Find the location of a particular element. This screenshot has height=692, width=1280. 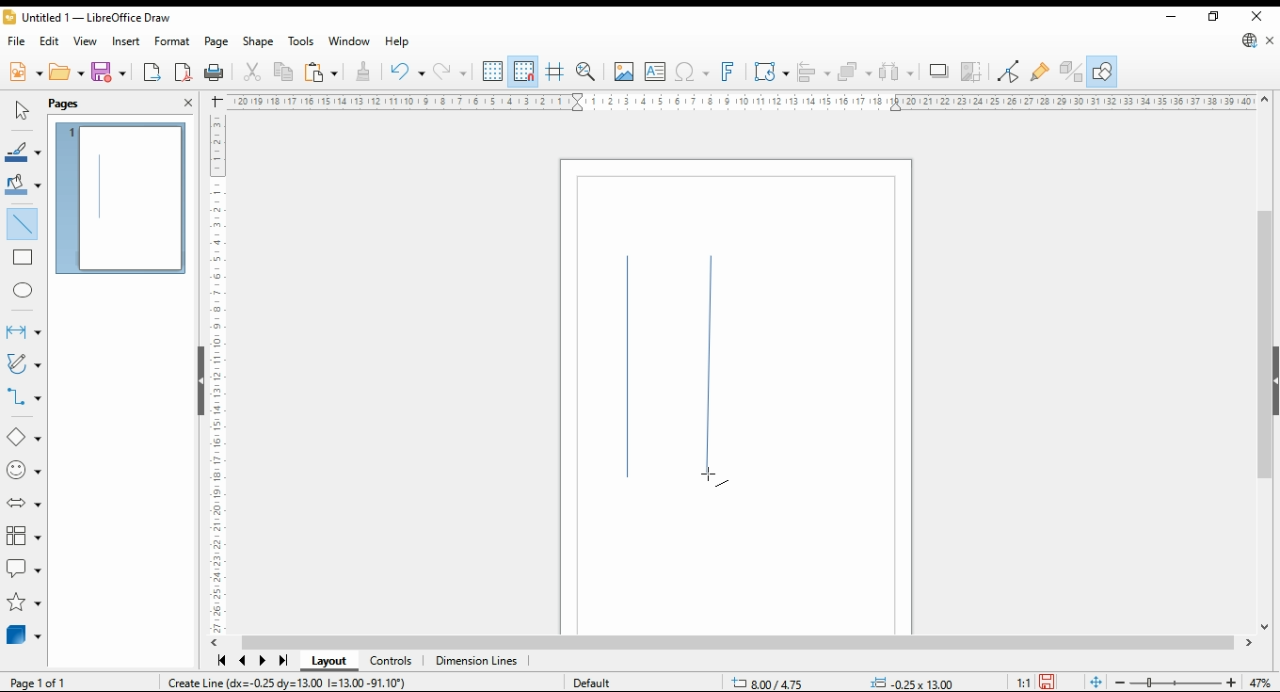

toggle point edit mode is located at coordinates (1010, 69).